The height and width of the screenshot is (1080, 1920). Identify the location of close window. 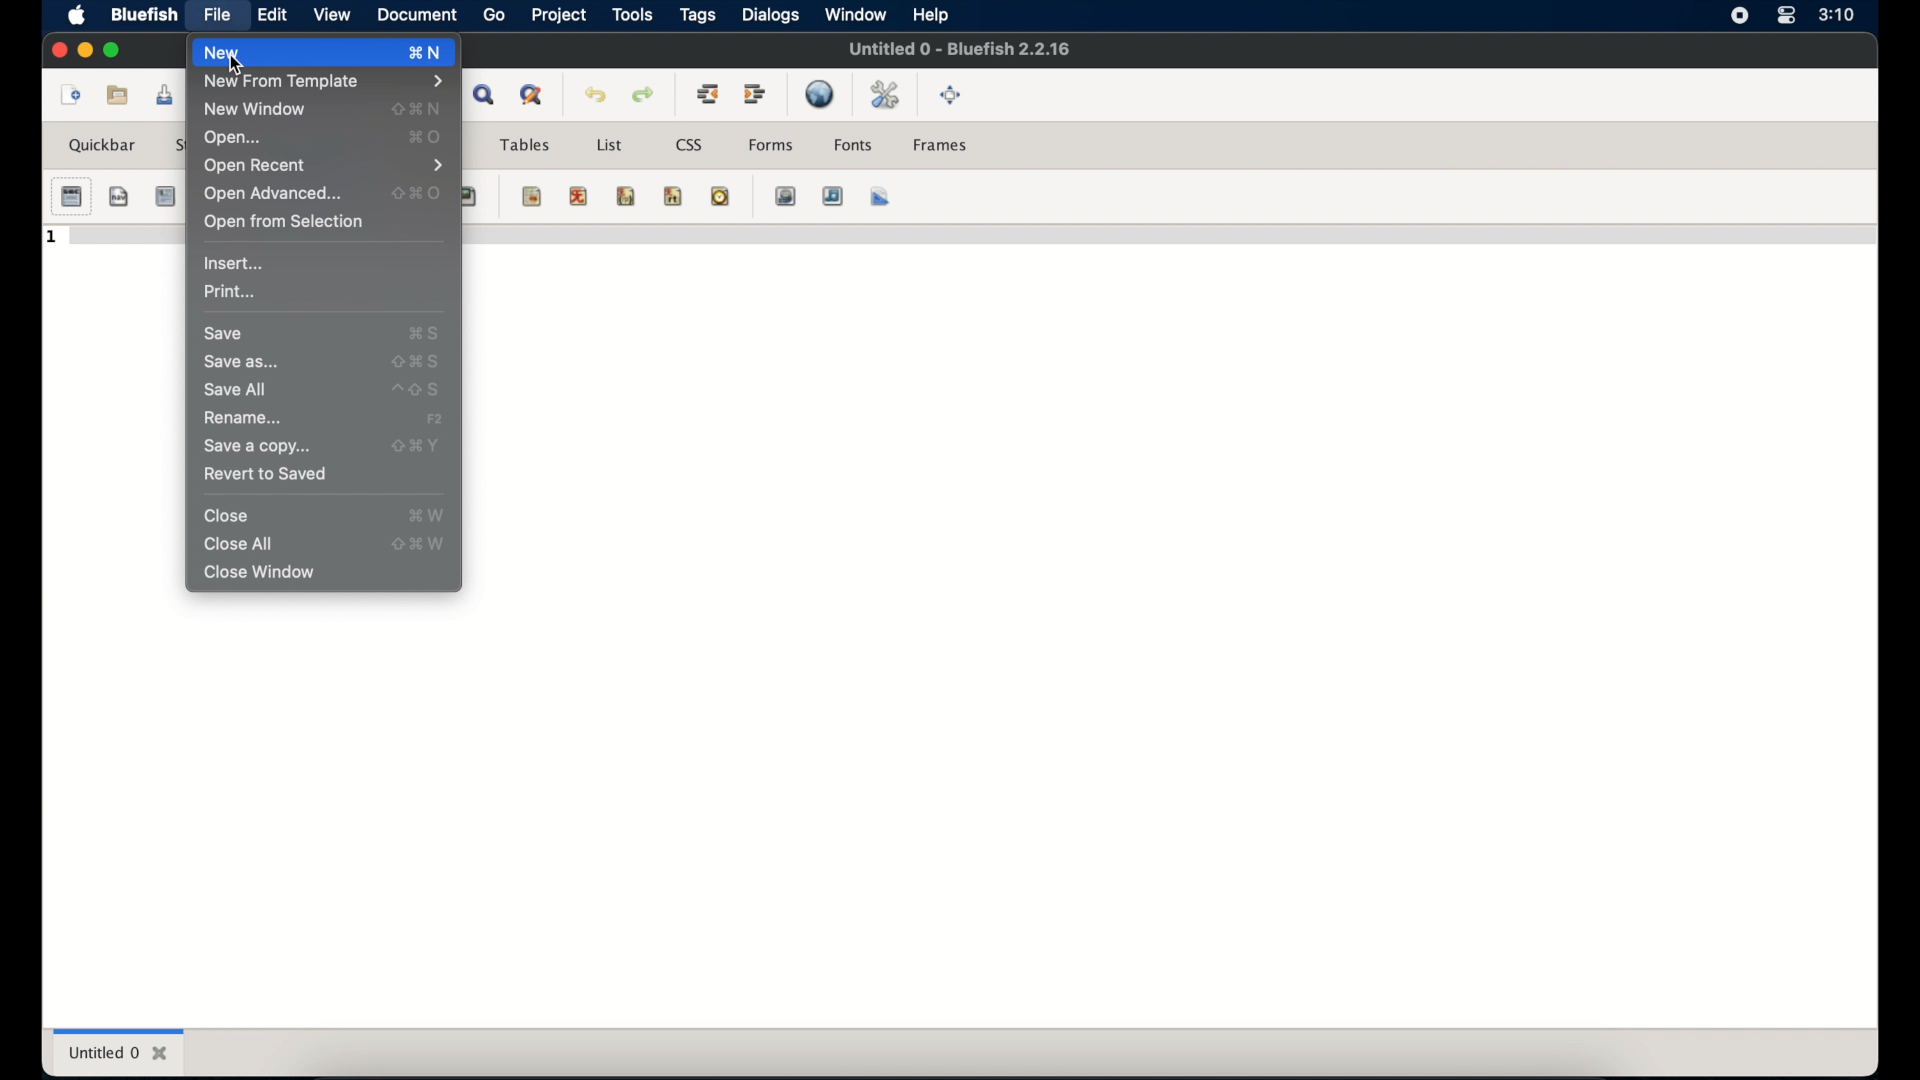
(259, 573).